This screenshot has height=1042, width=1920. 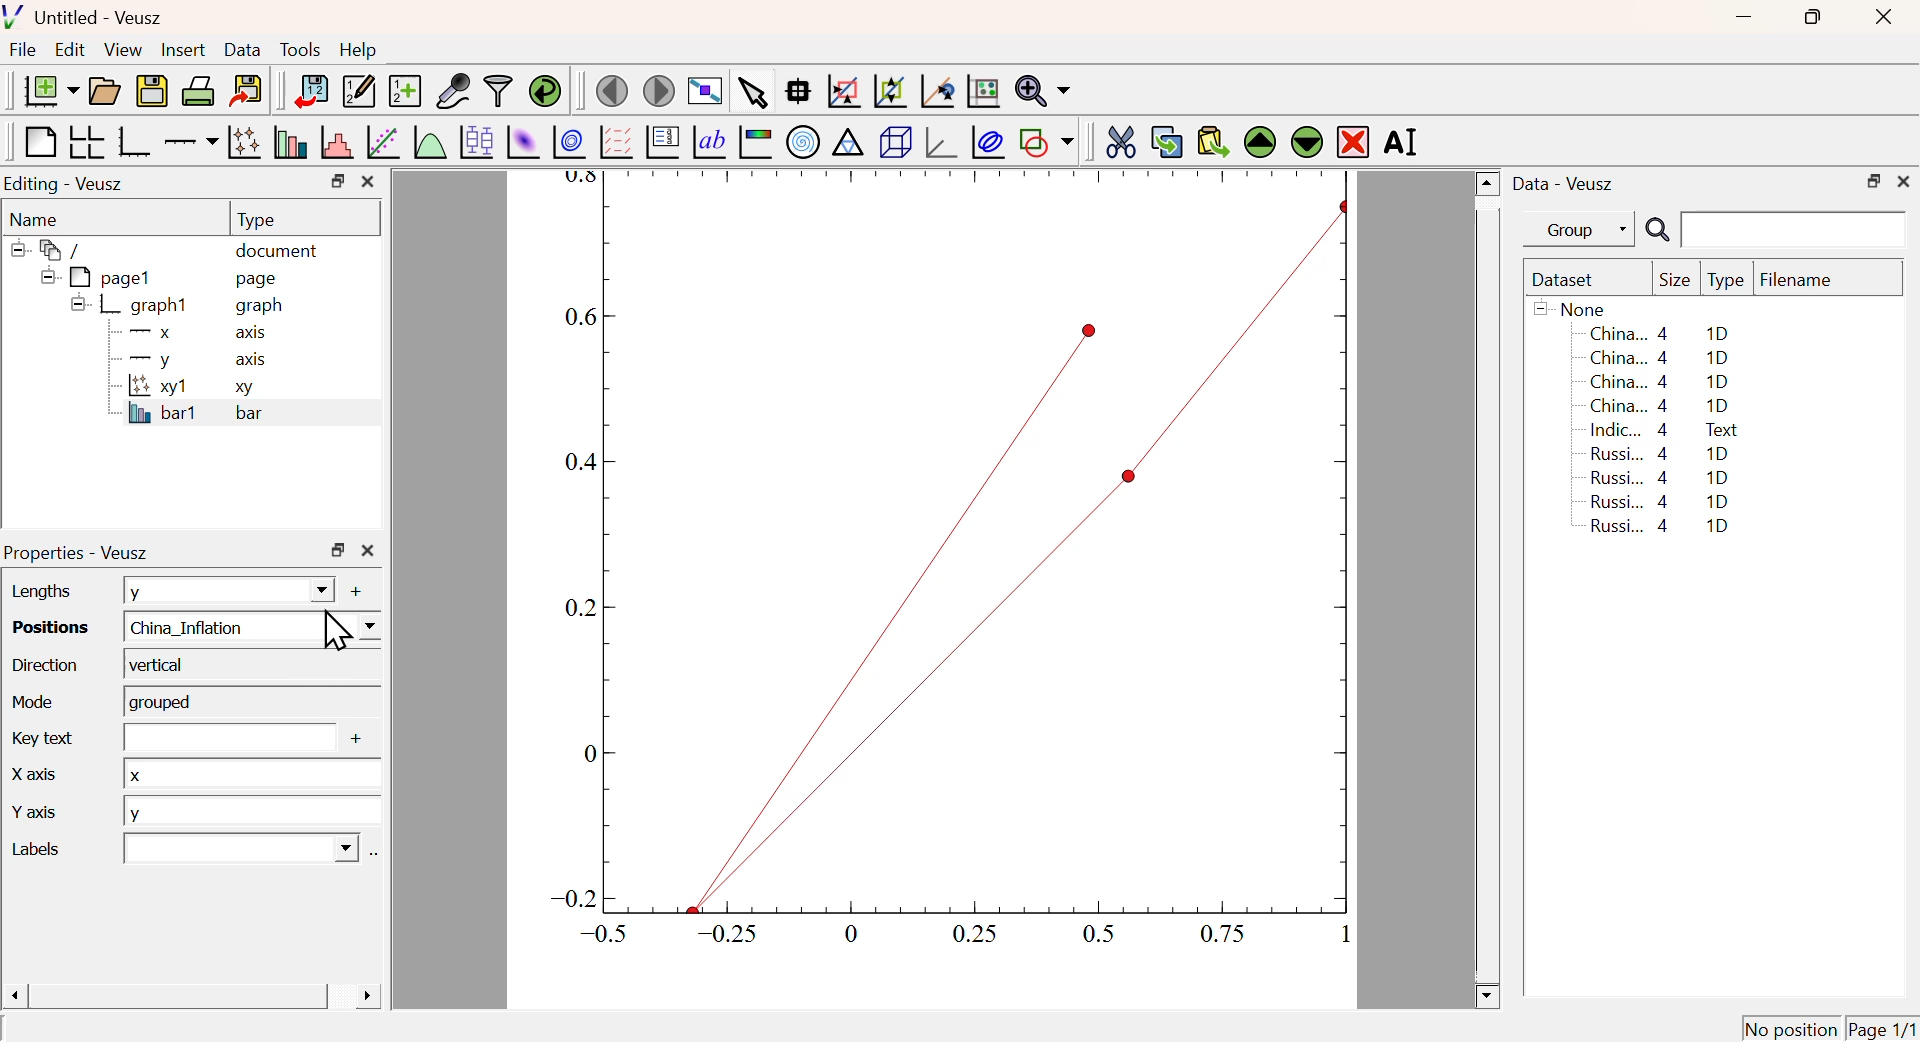 I want to click on y axis, so click(x=188, y=359).